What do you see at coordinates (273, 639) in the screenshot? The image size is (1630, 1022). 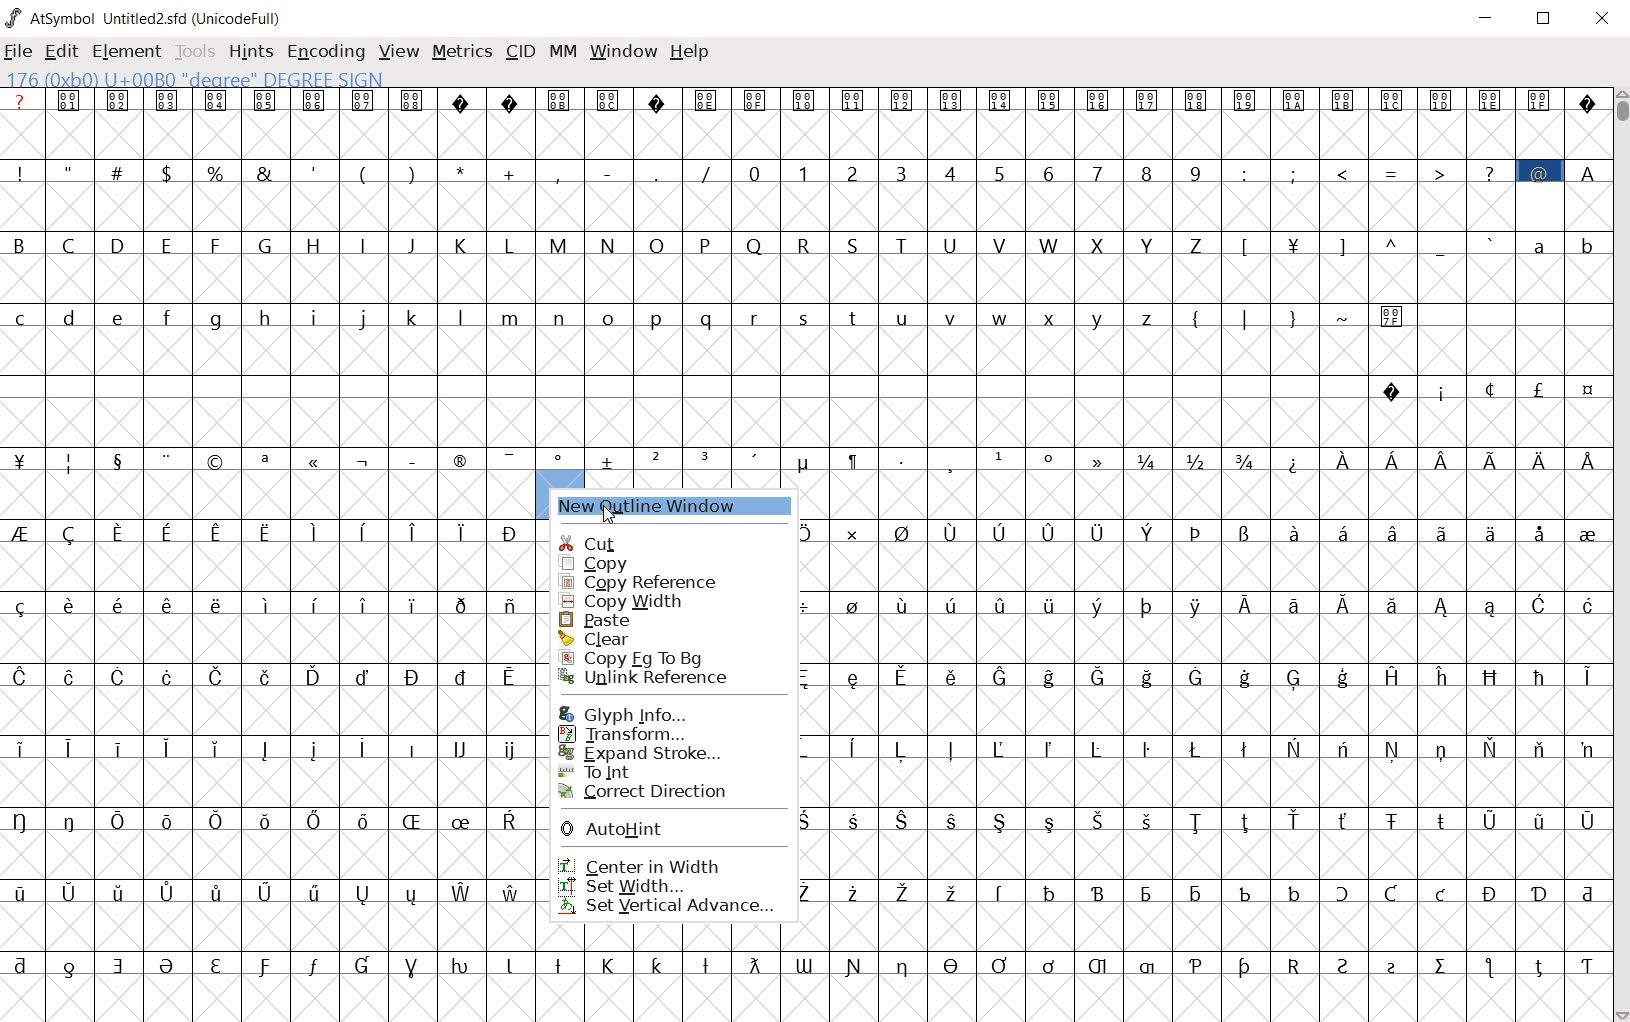 I see `empty glyph slots` at bounding box center [273, 639].